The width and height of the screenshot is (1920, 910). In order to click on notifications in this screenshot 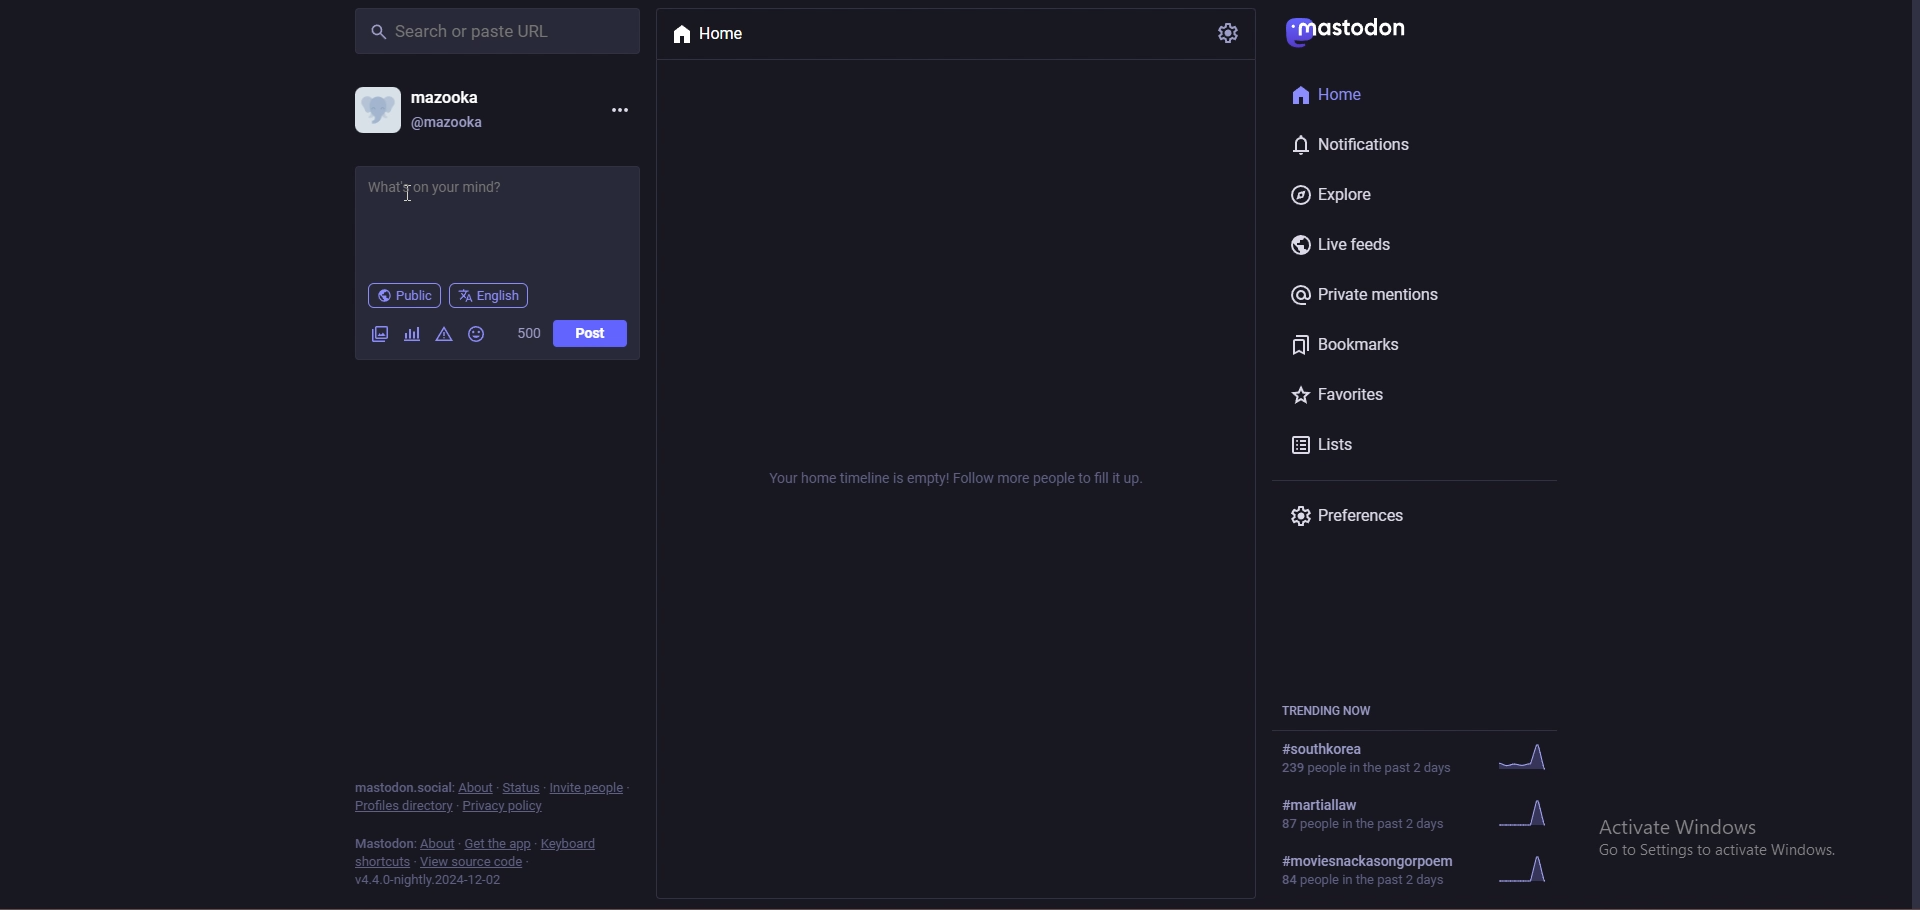, I will do `click(1361, 144)`.